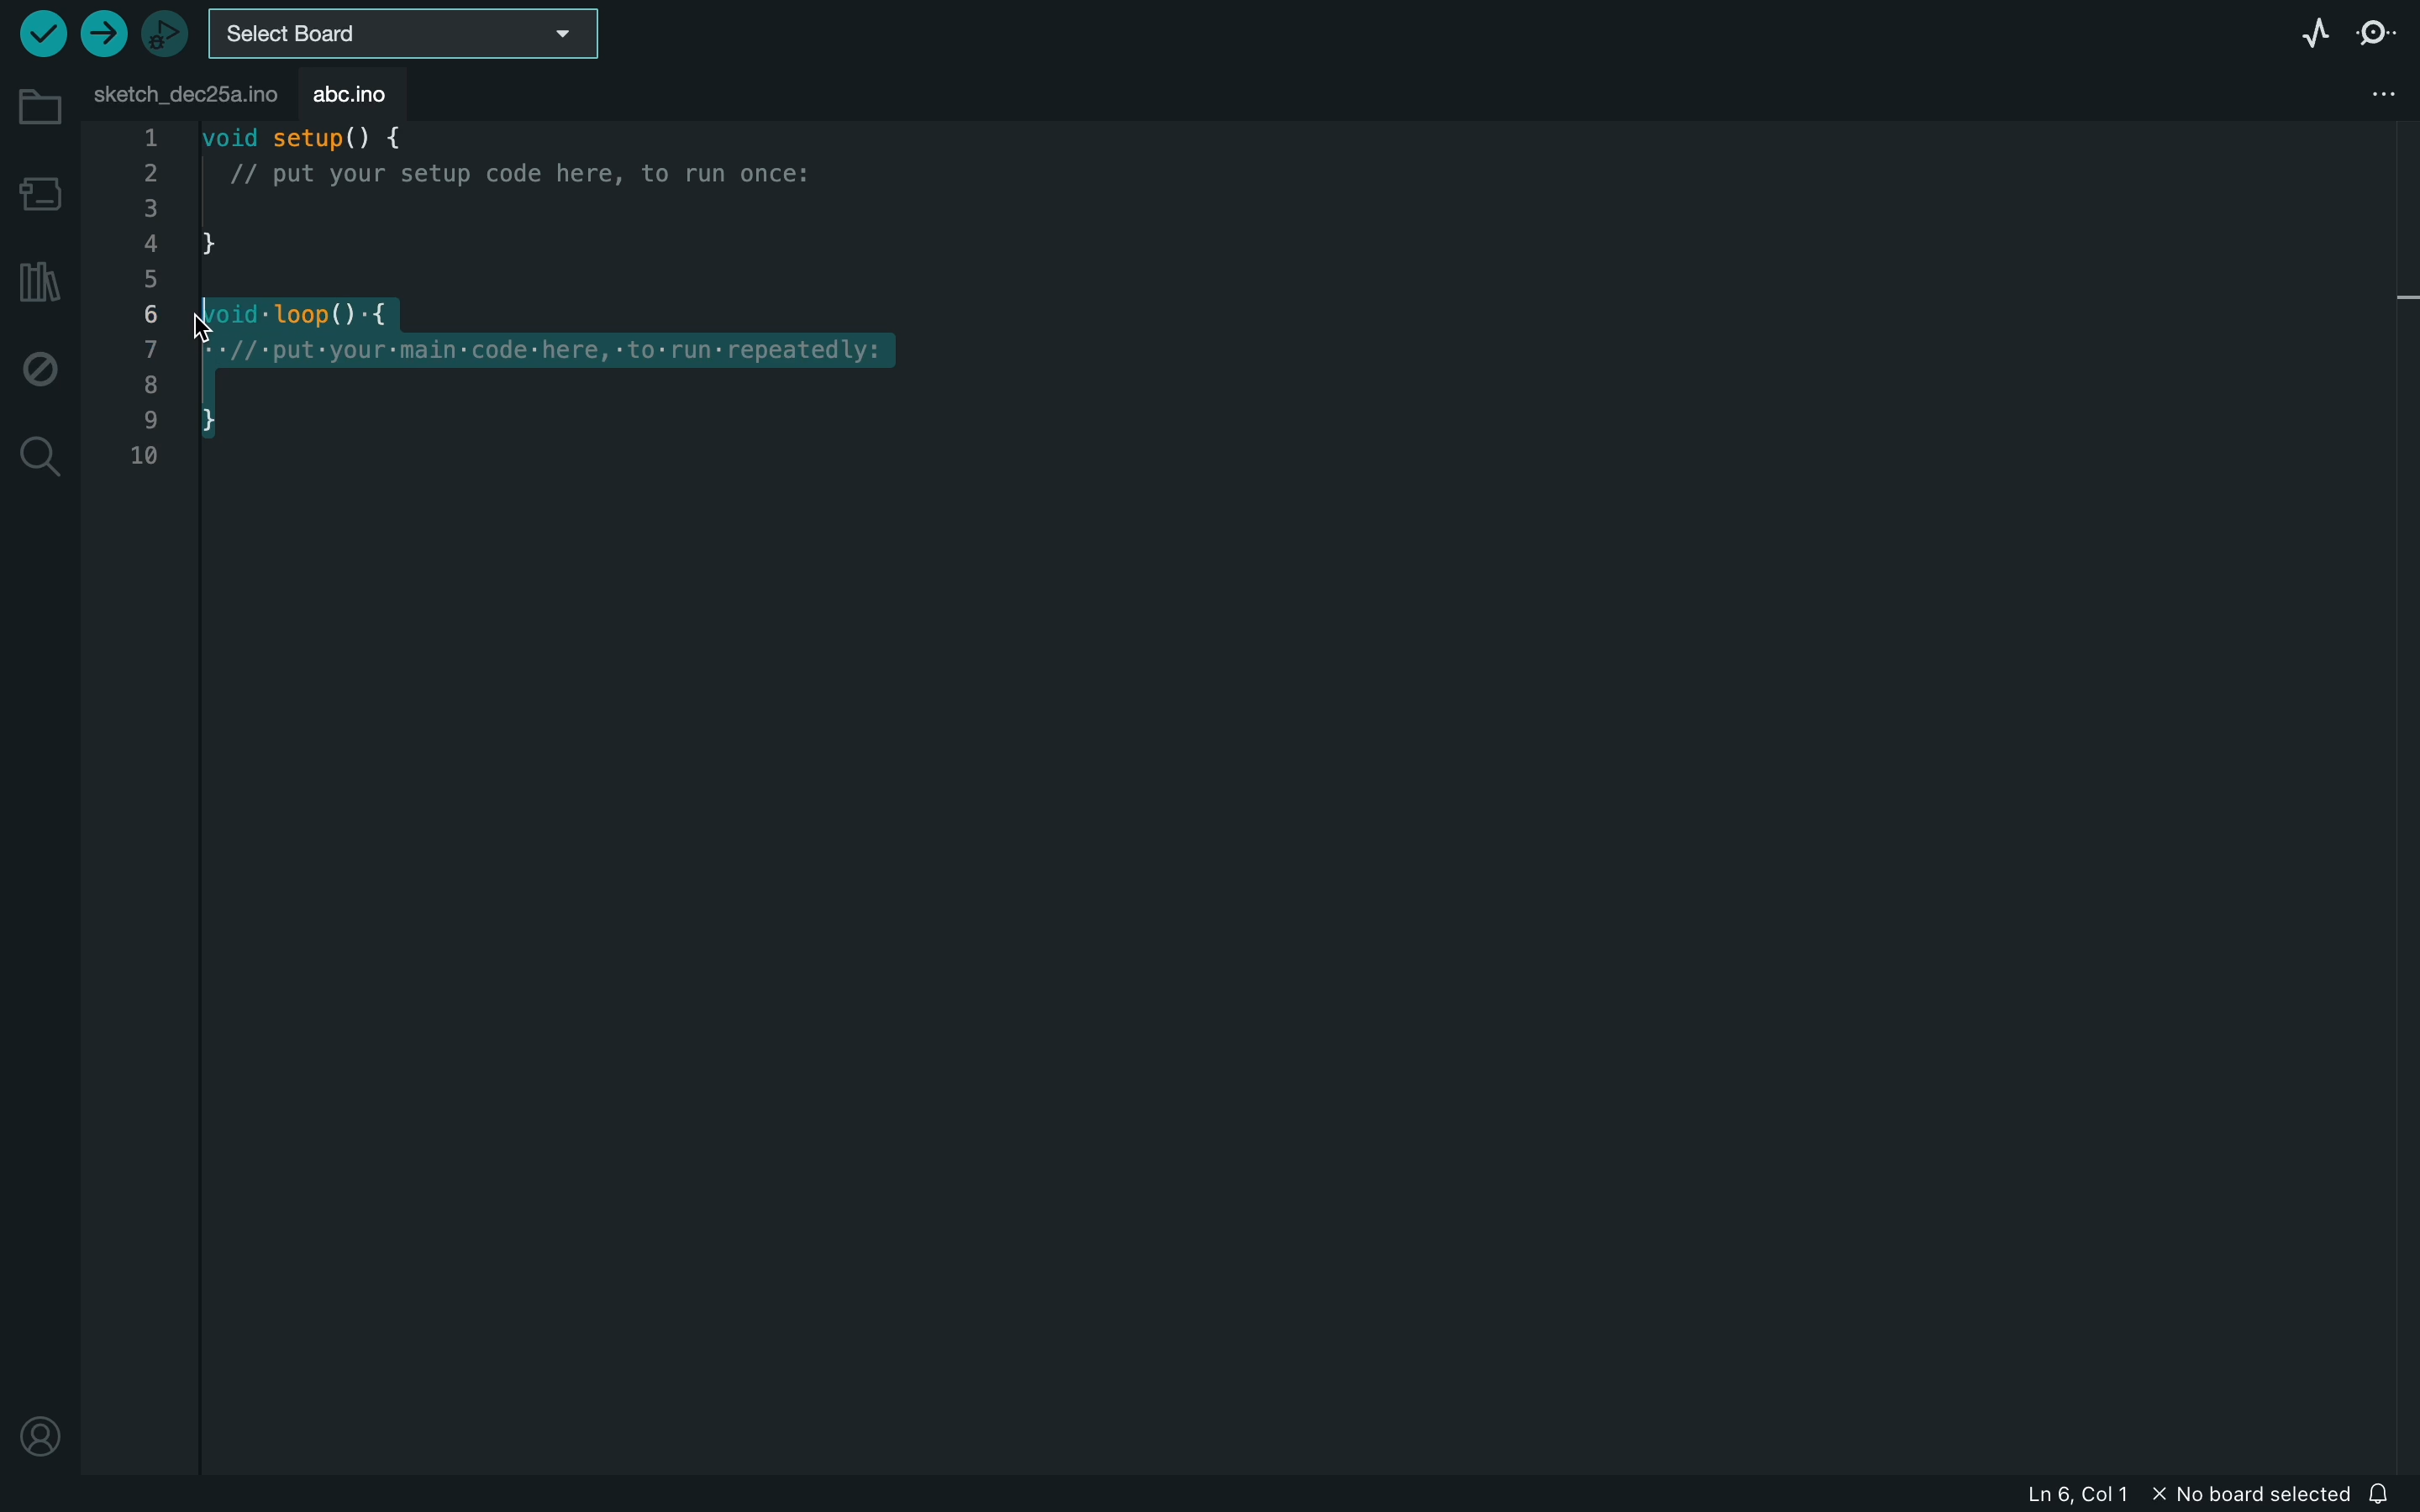 This screenshot has width=2420, height=1512. Describe the element at coordinates (38, 458) in the screenshot. I see `search` at that location.